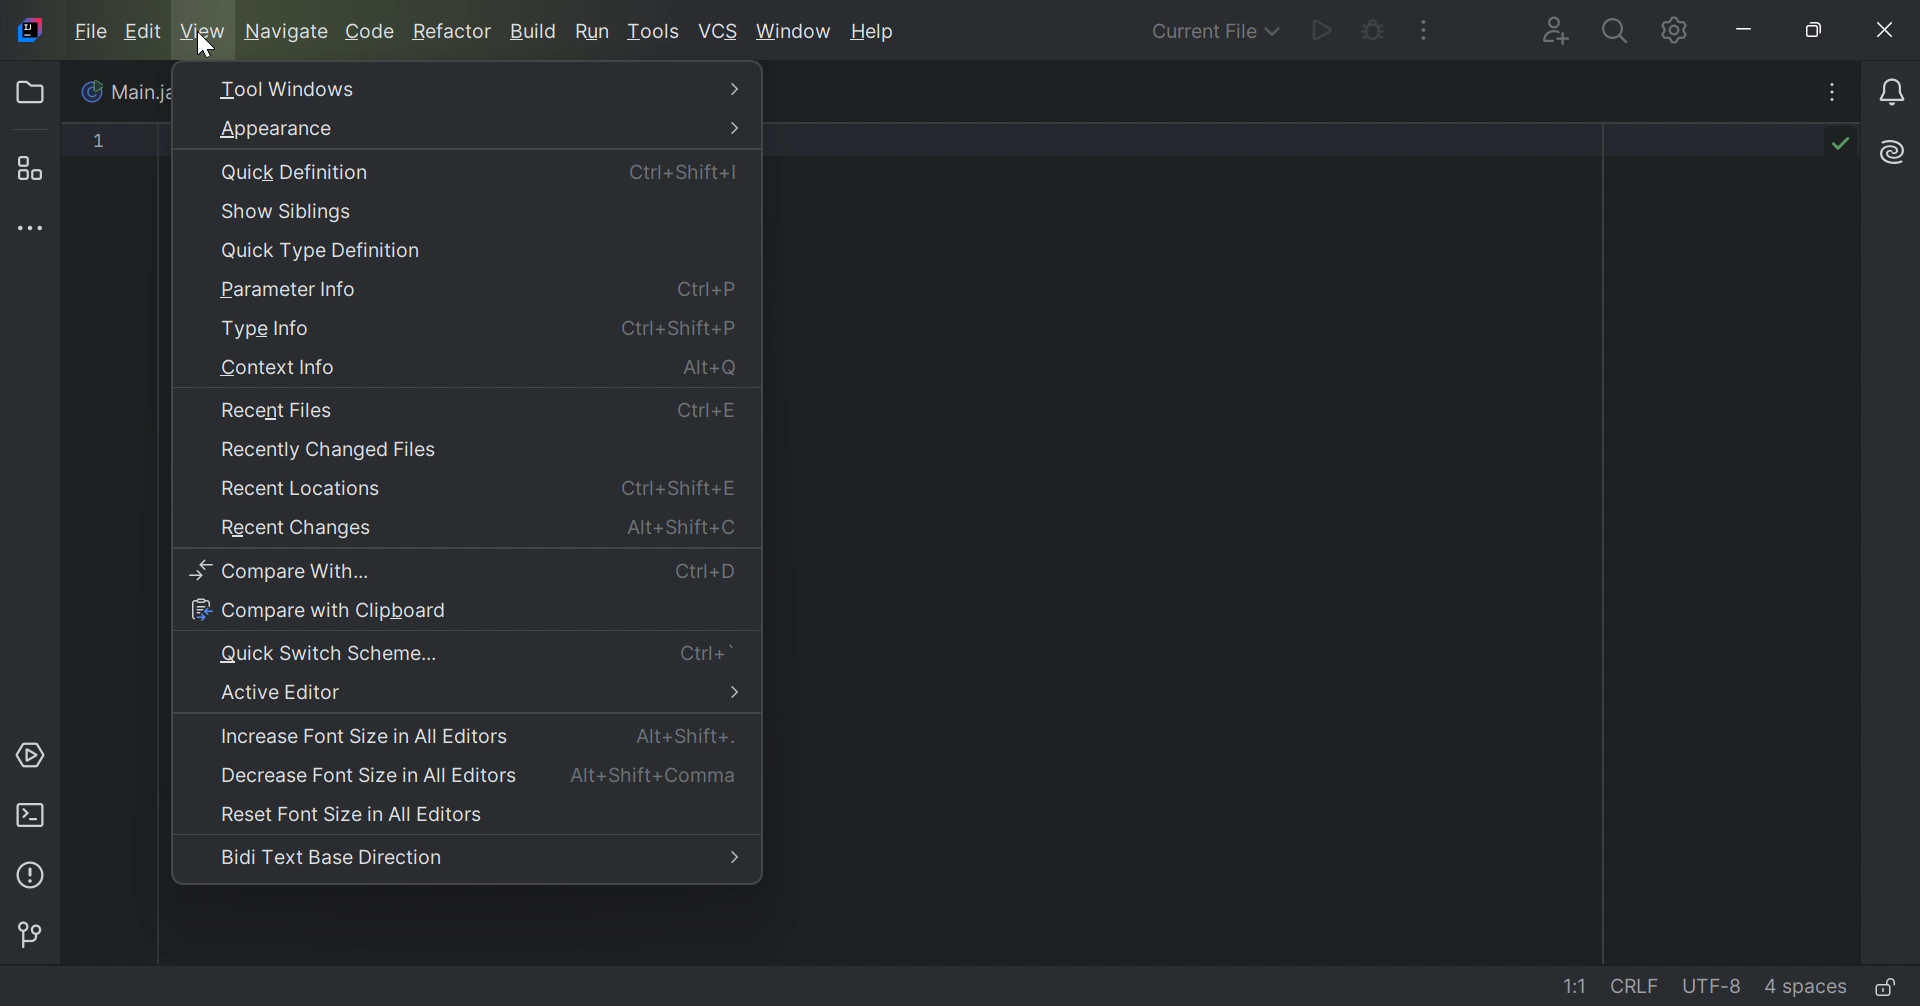  What do you see at coordinates (330, 451) in the screenshot?
I see `Recently Changed Files` at bounding box center [330, 451].